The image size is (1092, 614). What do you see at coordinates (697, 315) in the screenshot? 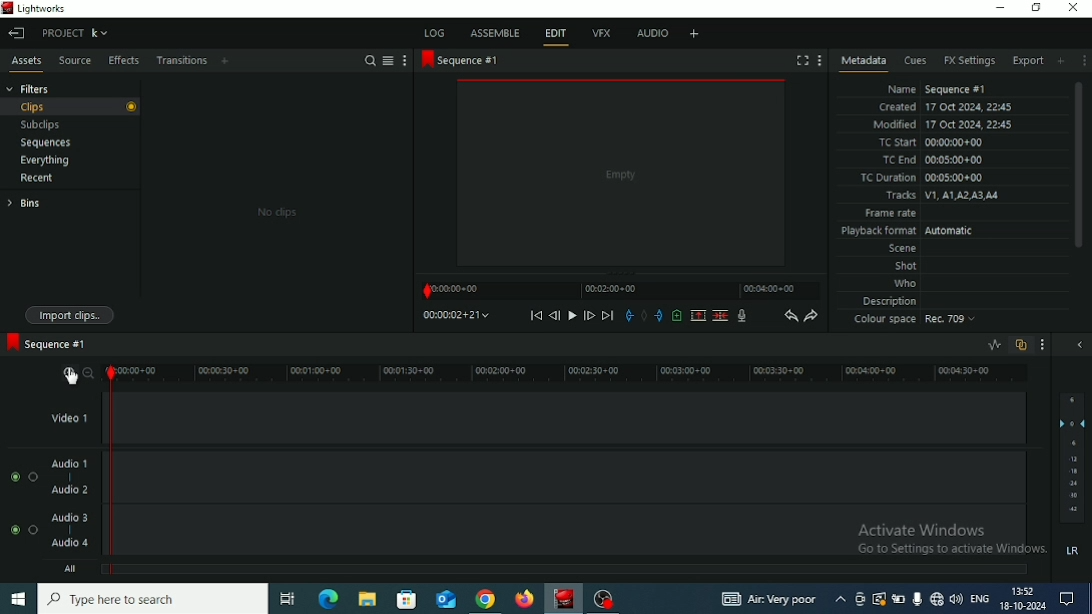
I see `Remove the marked section` at bounding box center [697, 315].